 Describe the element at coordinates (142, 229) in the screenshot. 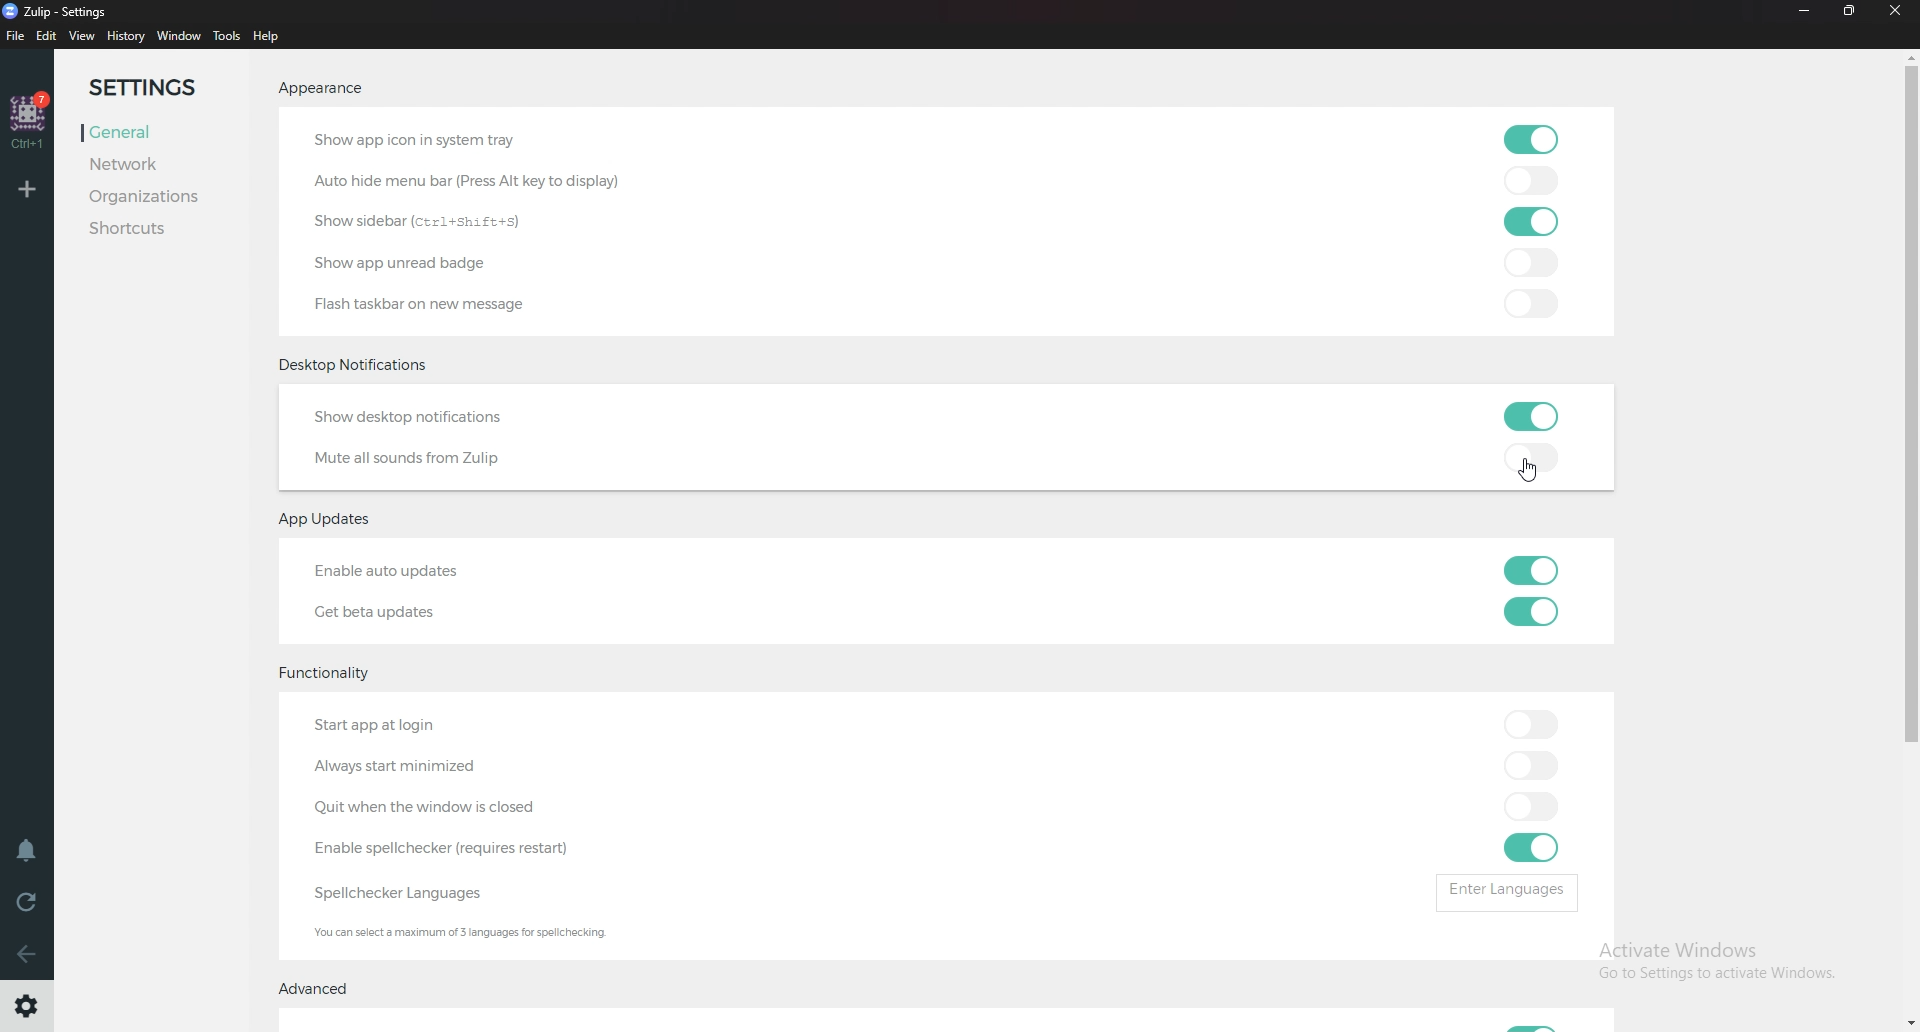

I see `Shortcuts` at that location.